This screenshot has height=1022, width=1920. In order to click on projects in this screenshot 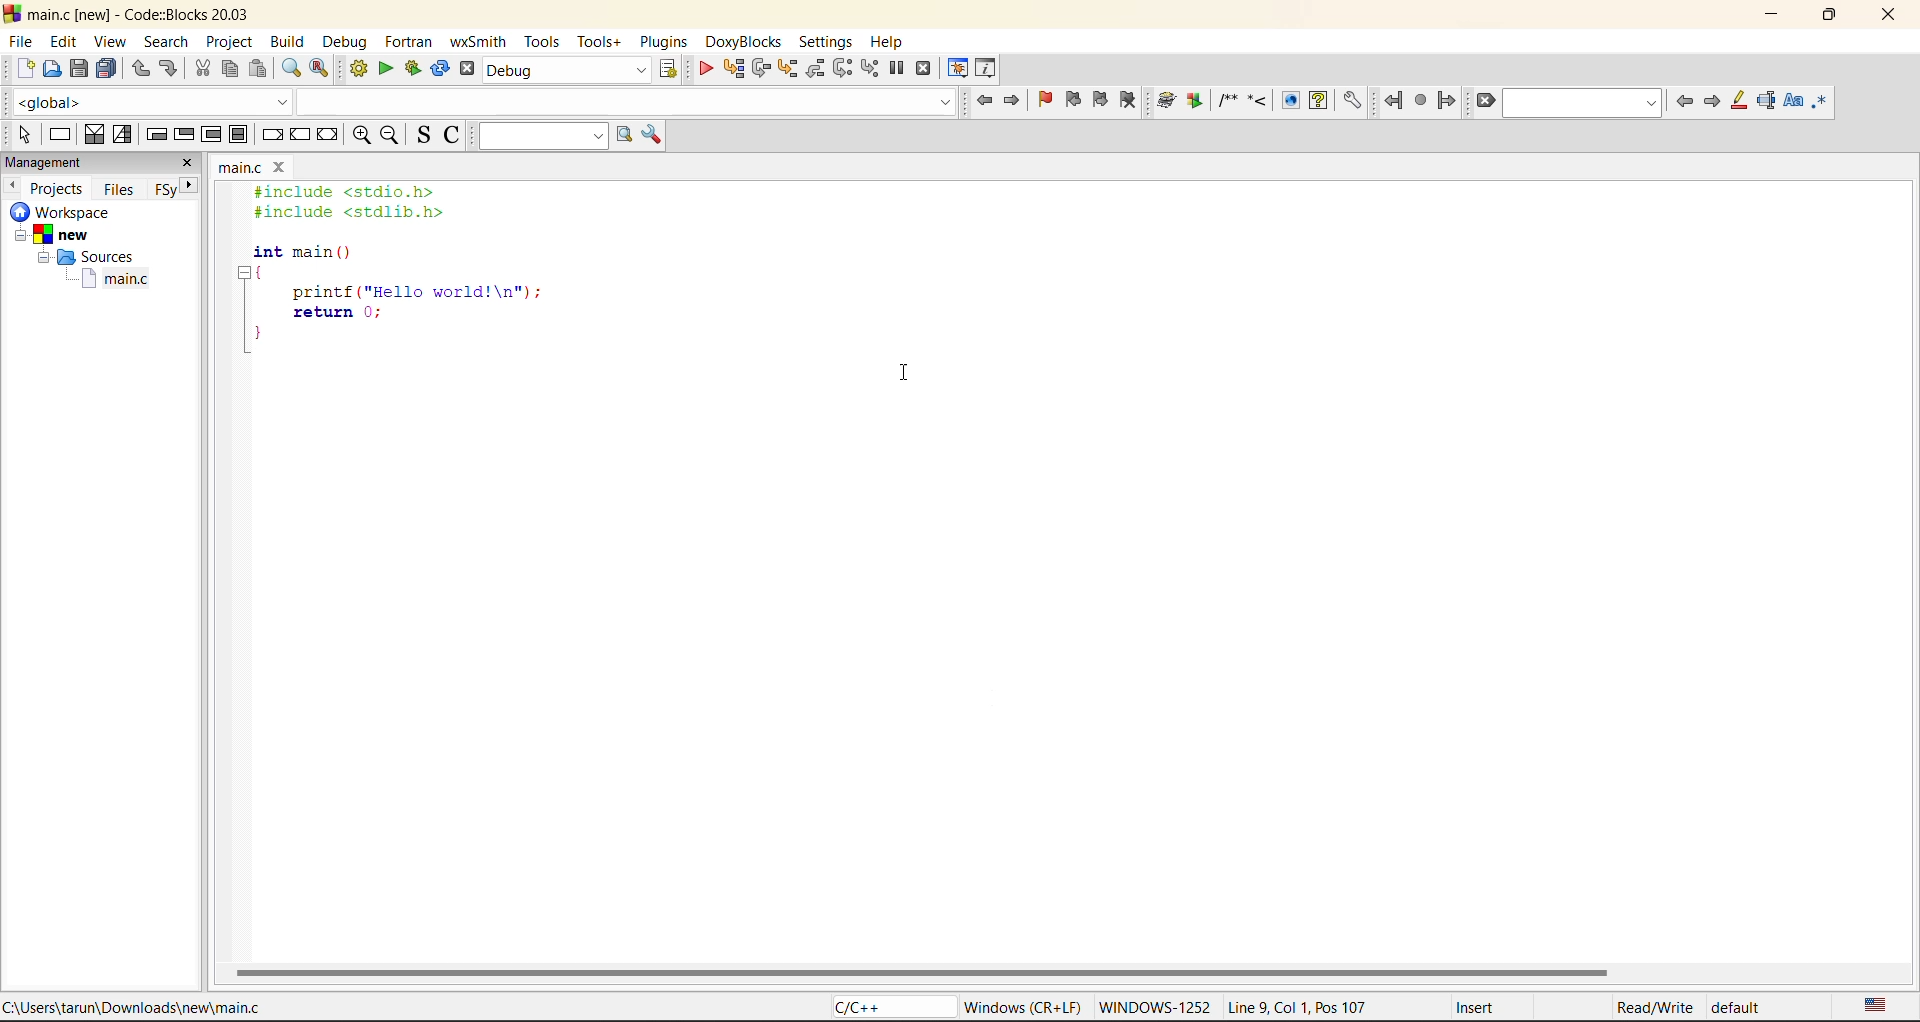, I will do `click(60, 188)`.